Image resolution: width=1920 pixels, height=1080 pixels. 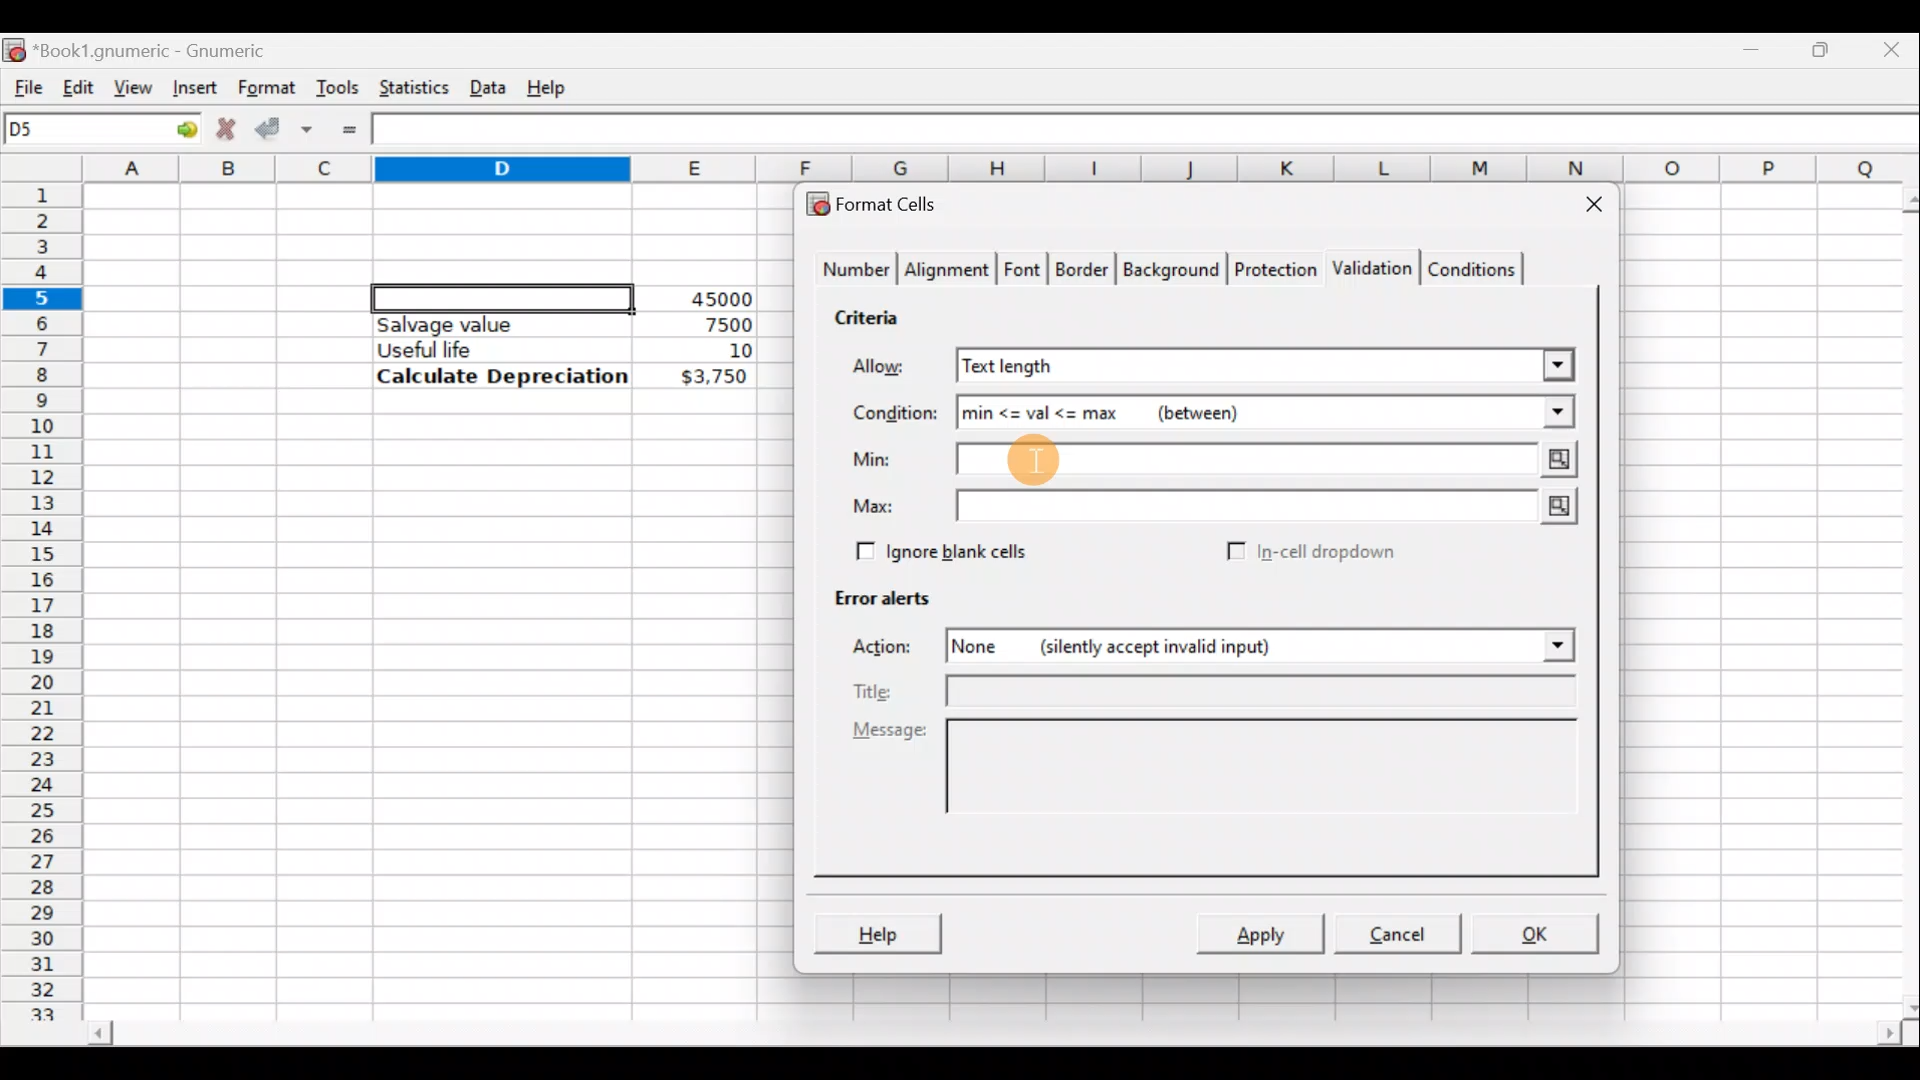 What do you see at coordinates (1004, 169) in the screenshot?
I see `Columns` at bounding box center [1004, 169].